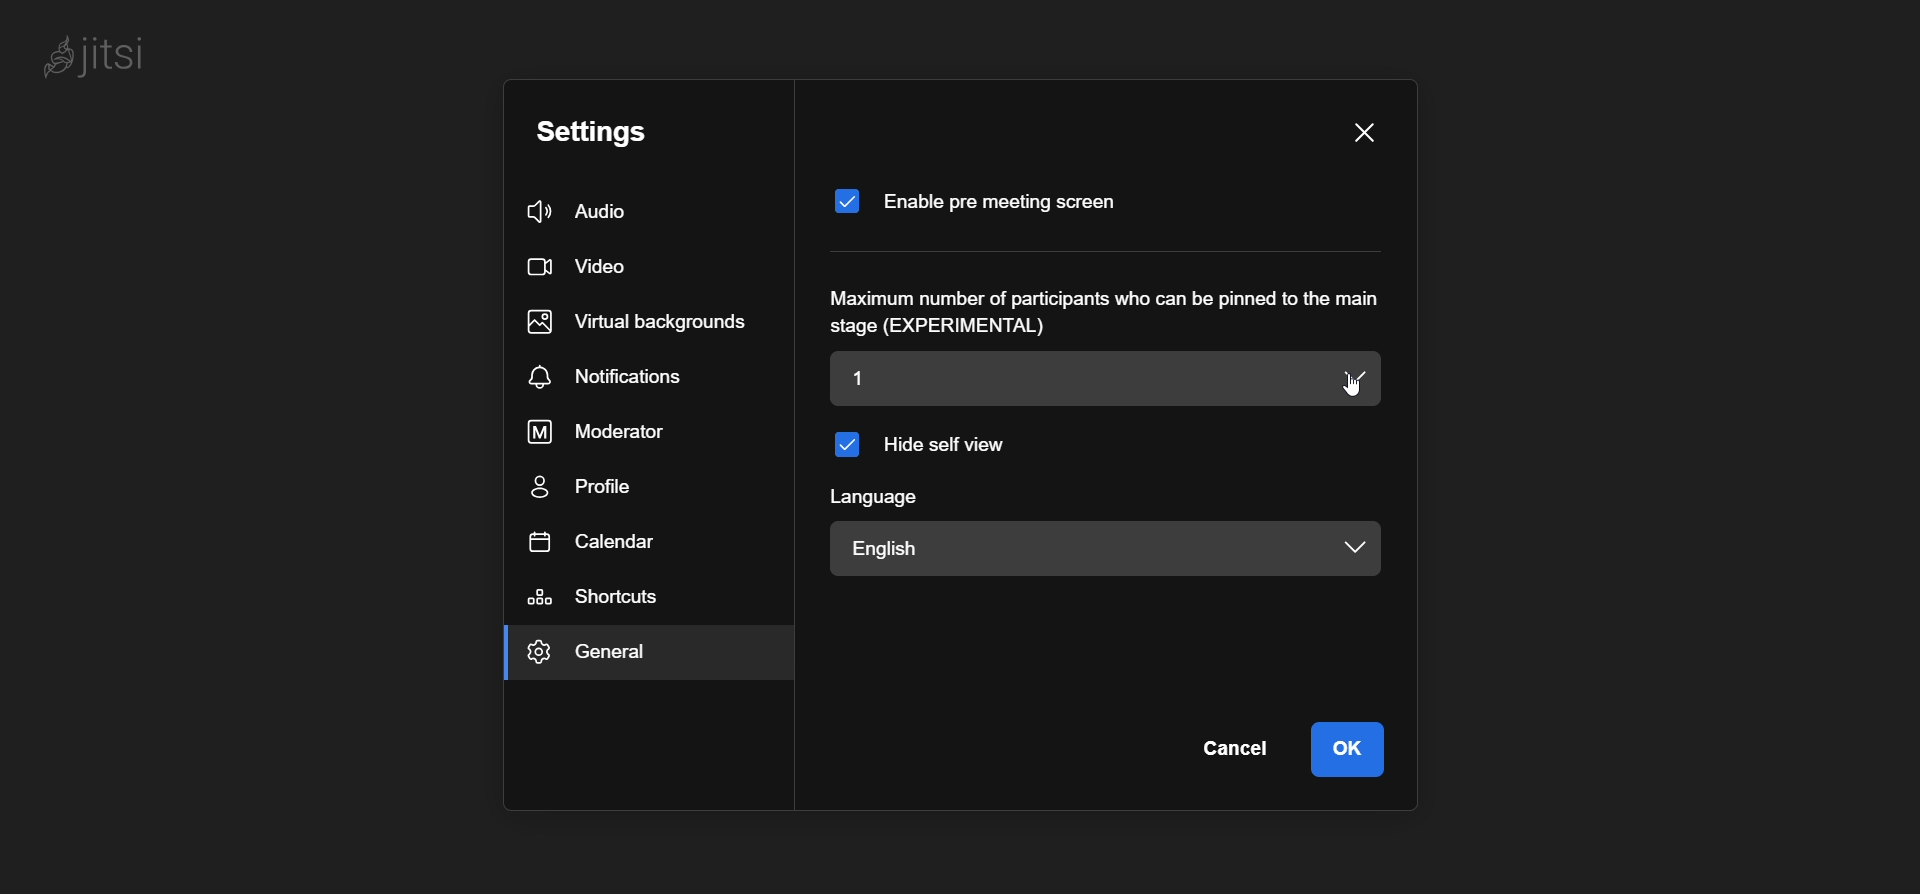 The width and height of the screenshot is (1920, 894). What do you see at coordinates (612, 430) in the screenshot?
I see `moderator` at bounding box center [612, 430].